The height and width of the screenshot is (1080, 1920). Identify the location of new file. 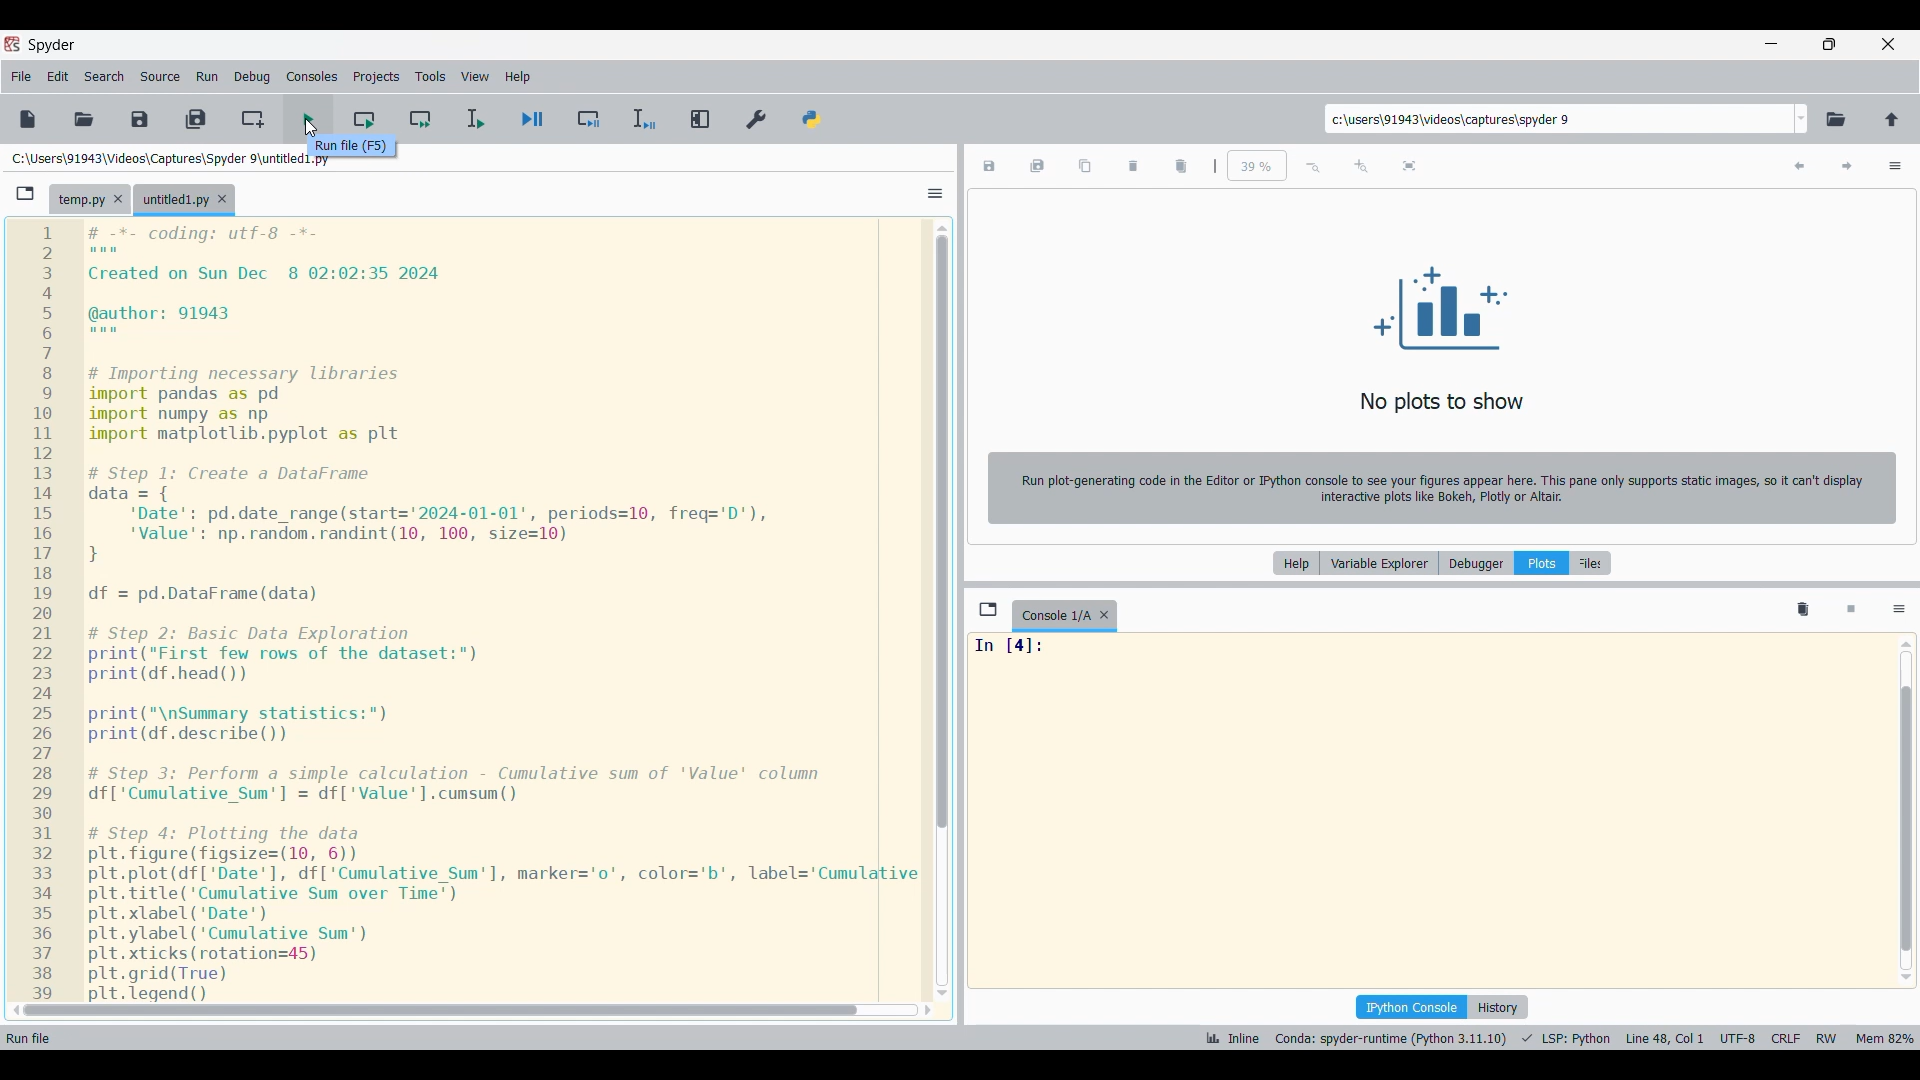
(29, 119).